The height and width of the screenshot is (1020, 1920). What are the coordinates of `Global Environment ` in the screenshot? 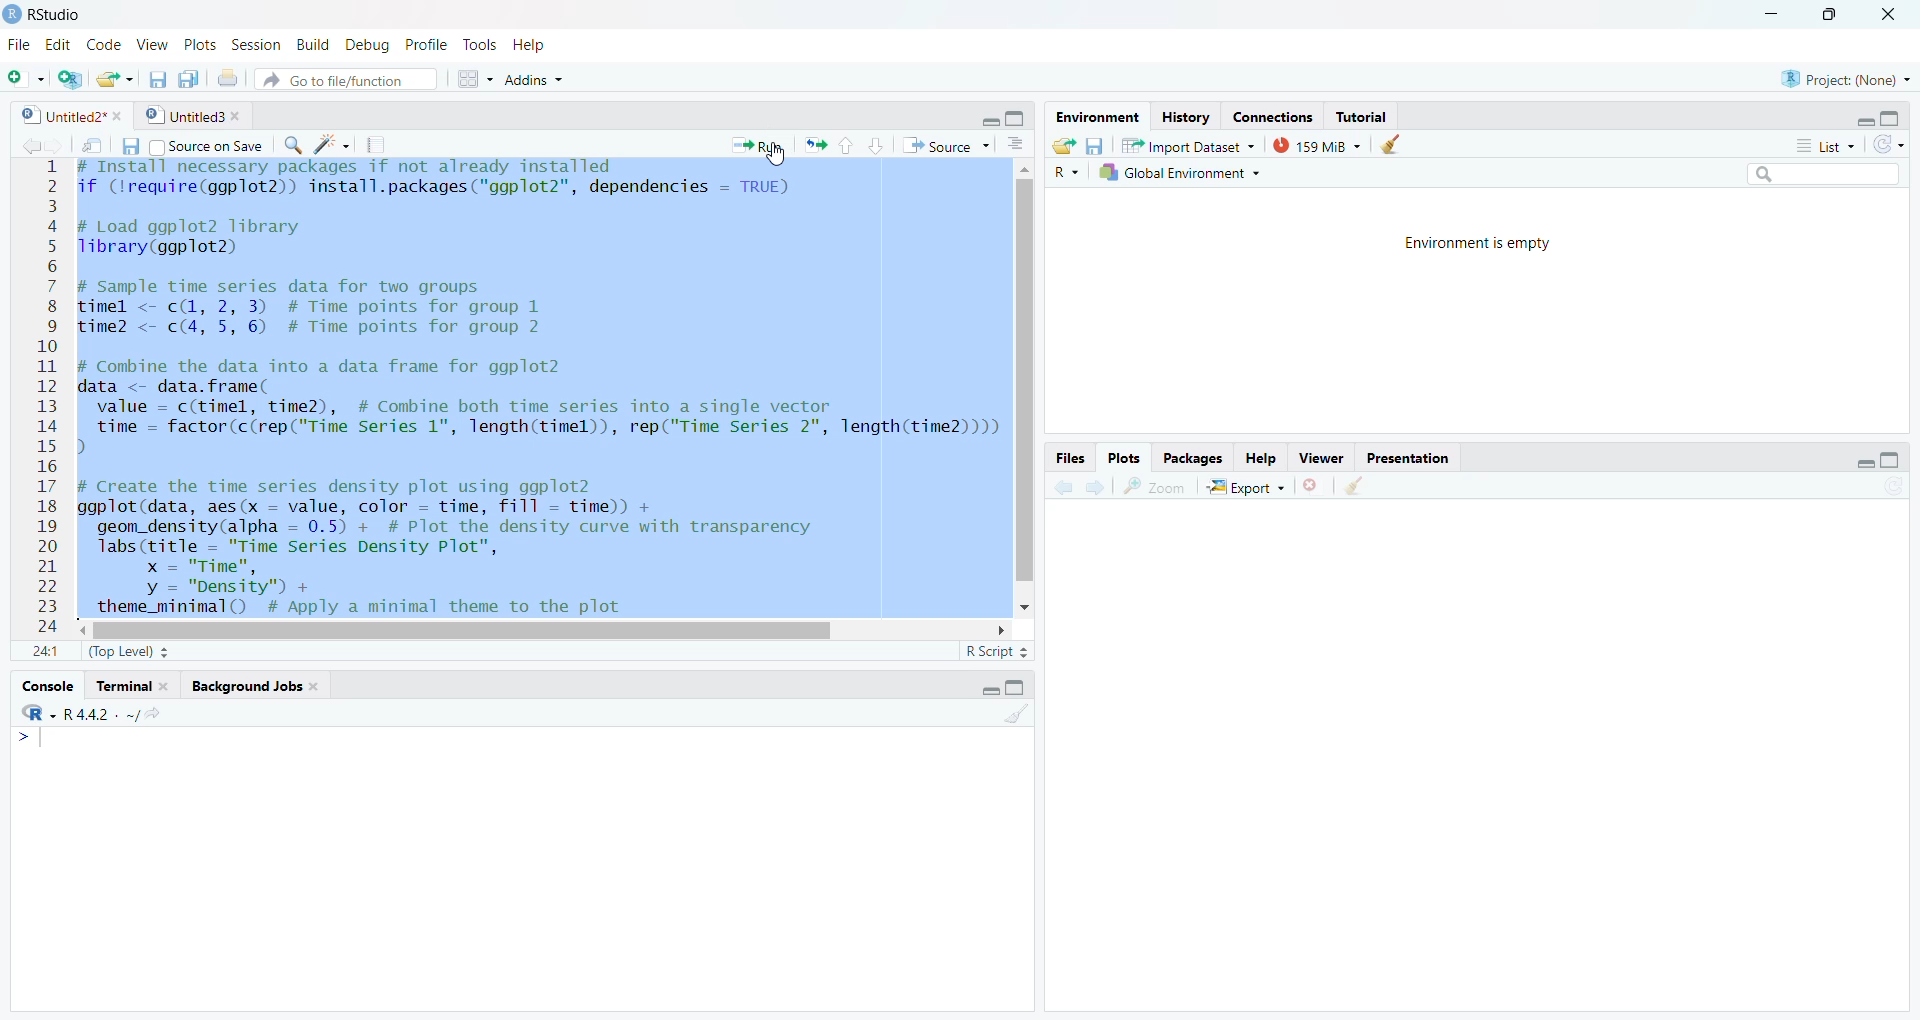 It's located at (1181, 173).